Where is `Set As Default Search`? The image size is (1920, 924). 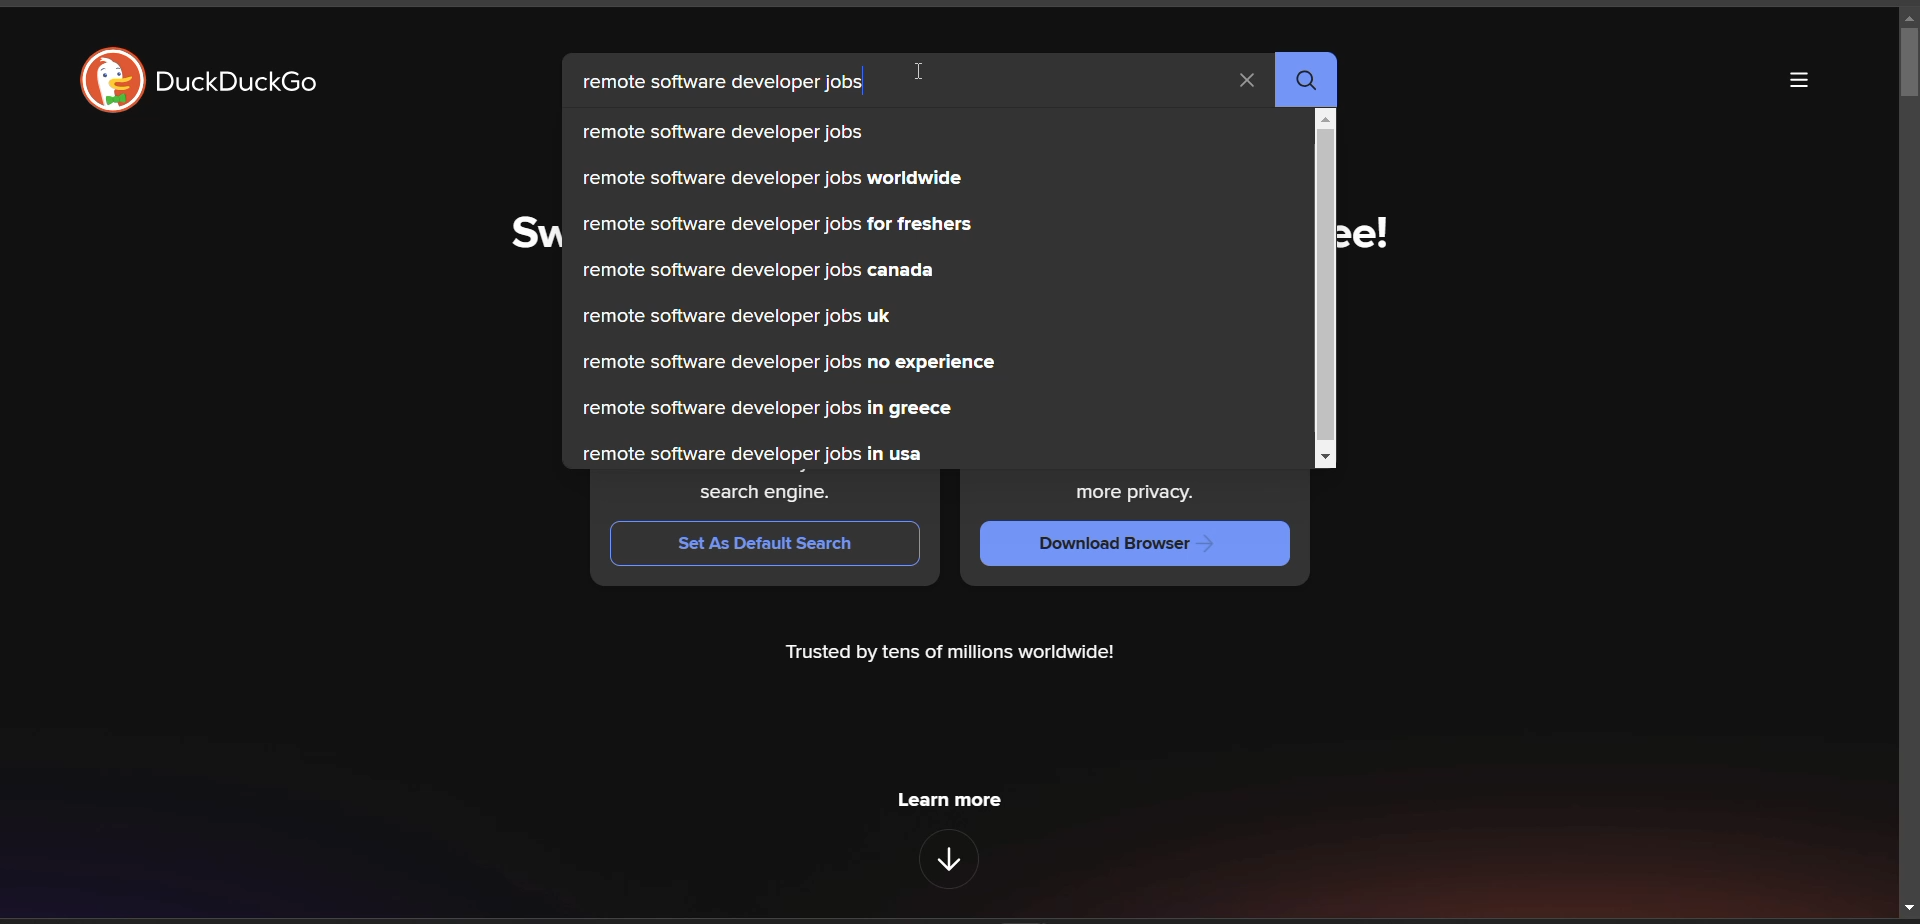 Set As Default Search is located at coordinates (759, 545).